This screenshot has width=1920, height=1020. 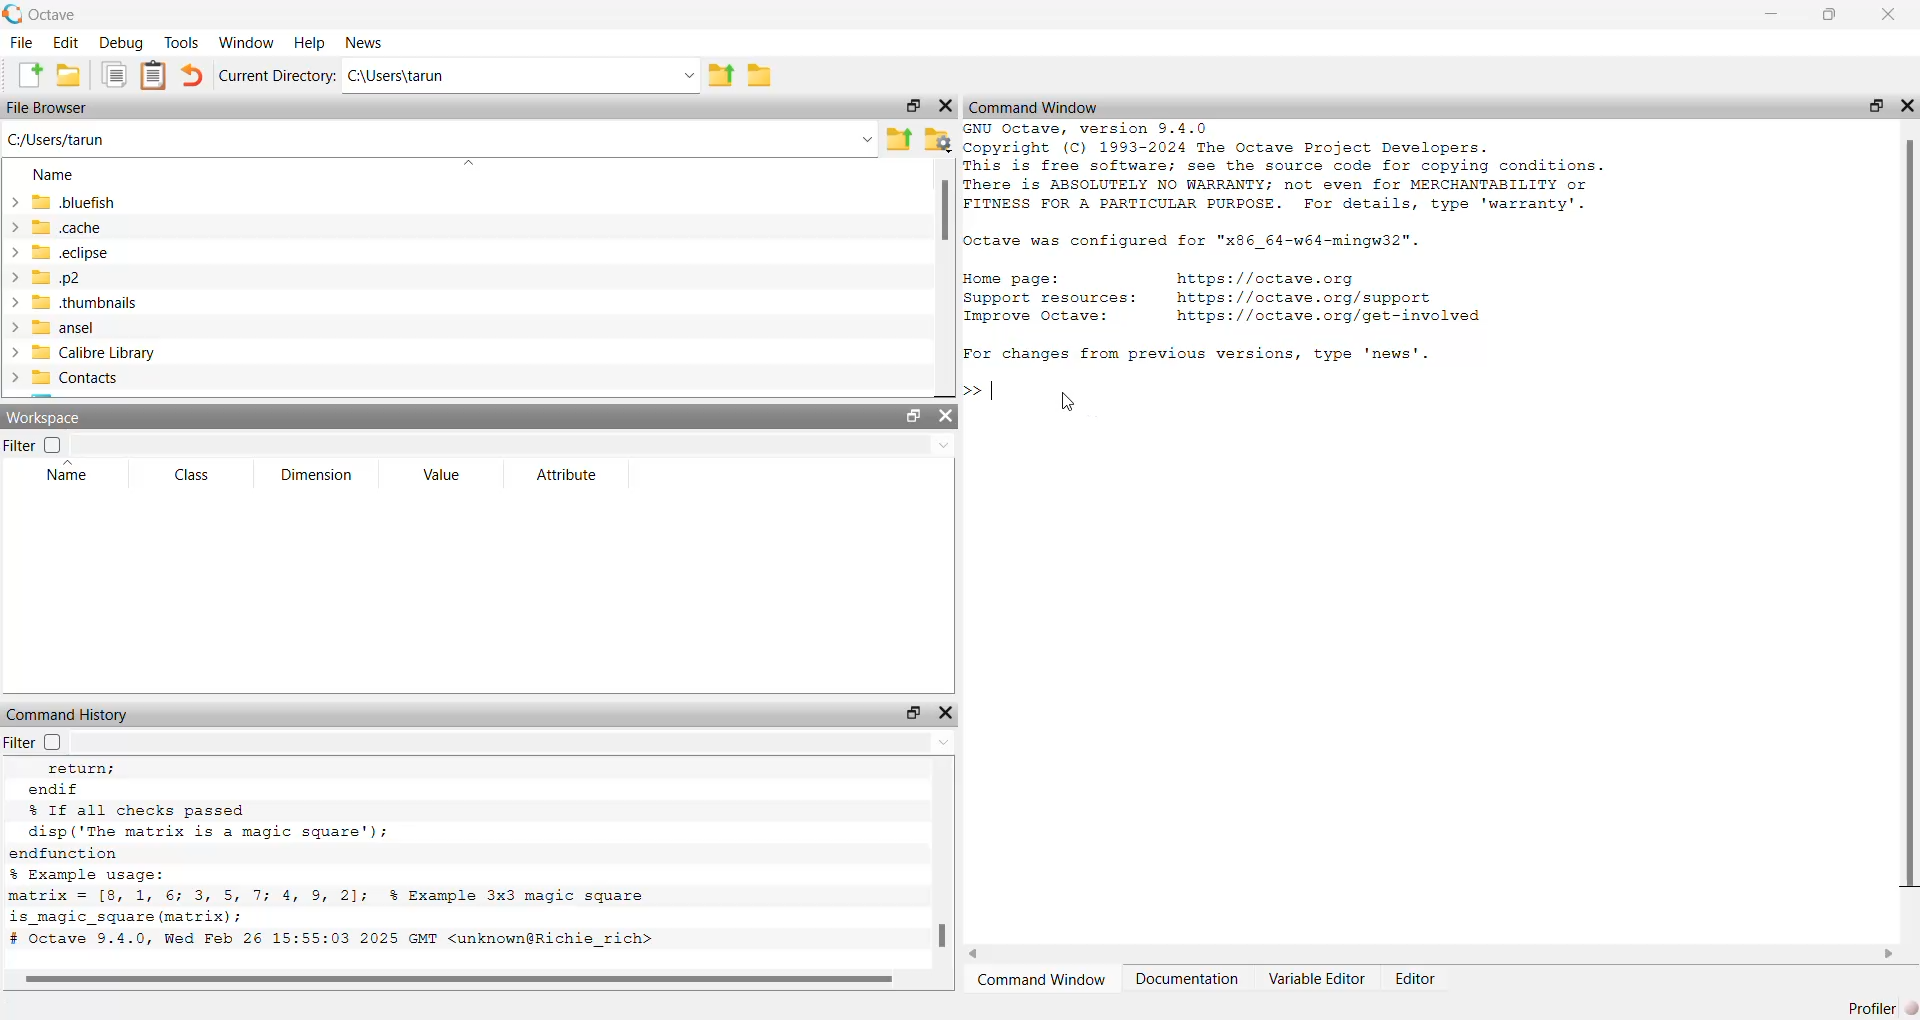 I want to click on New folder, so click(x=70, y=75).